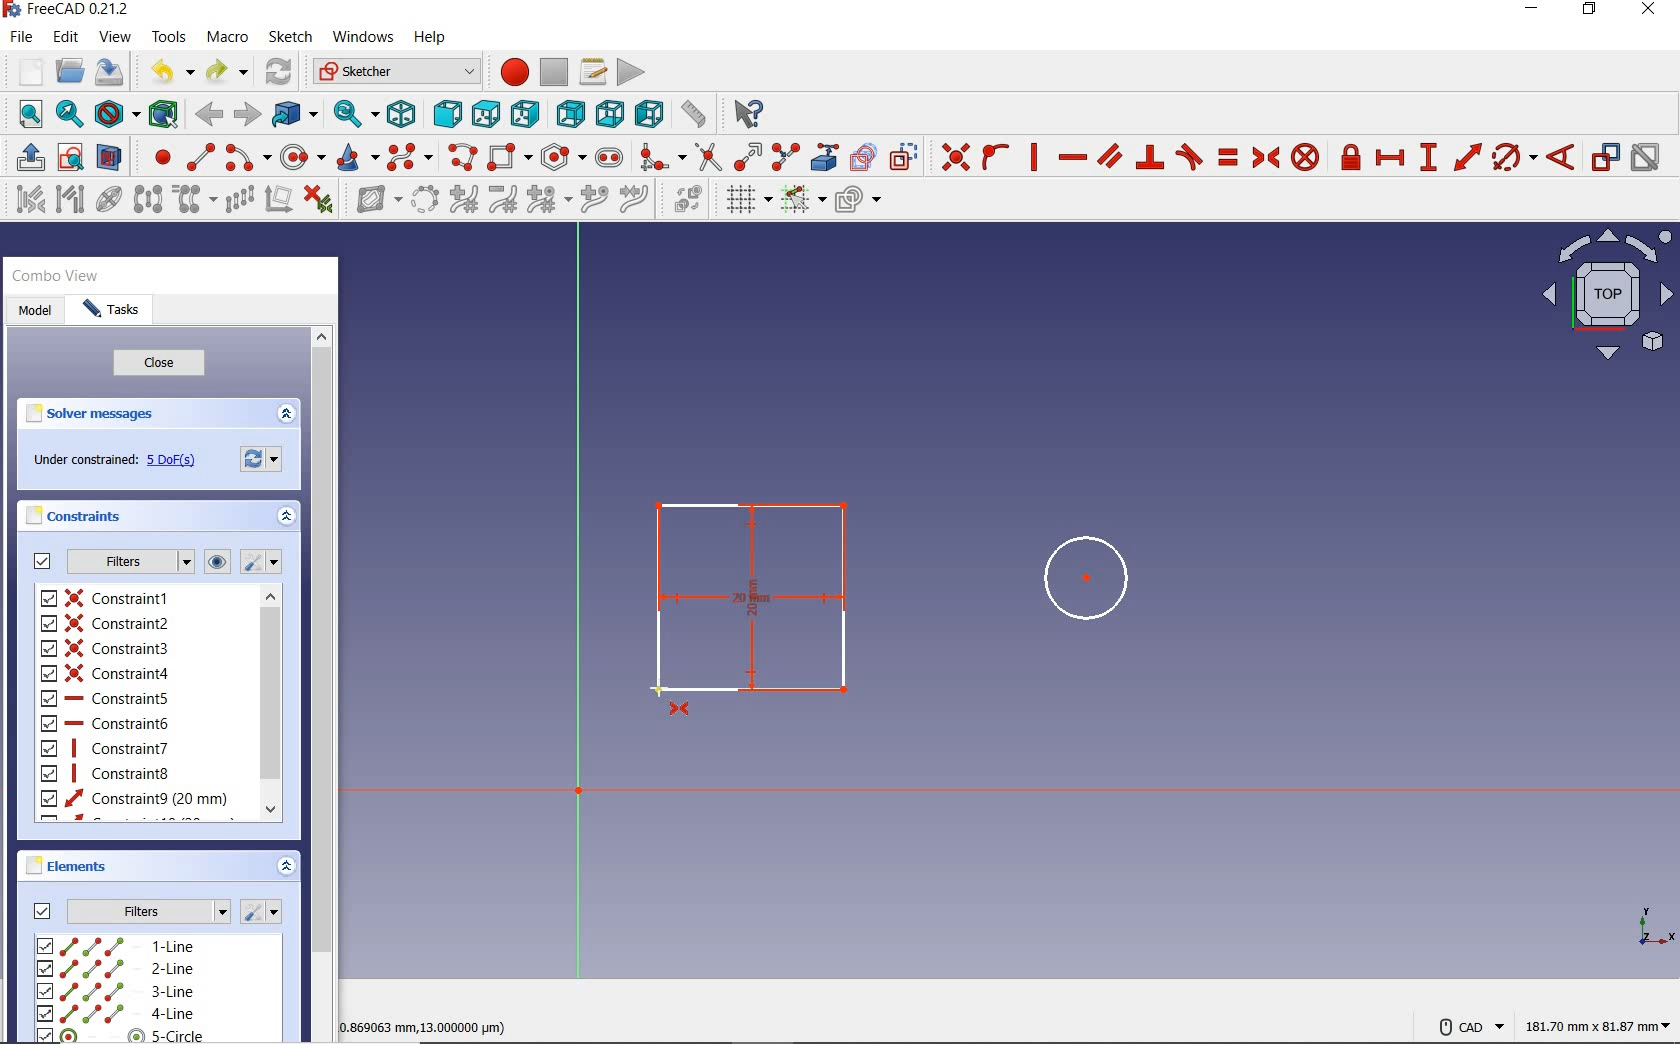 Image resolution: width=1680 pixels, height=1044 pixels. I want to click on settings, so click(265, 910).